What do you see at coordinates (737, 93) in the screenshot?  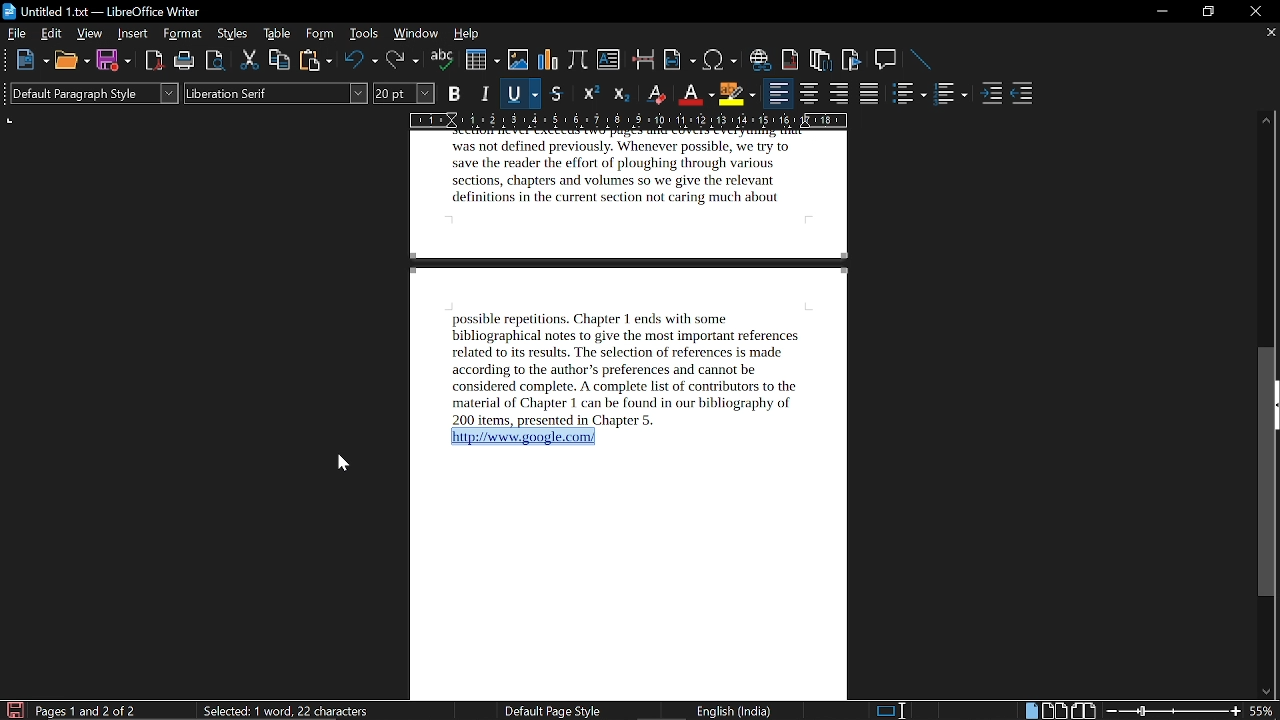 I see `highlight` at bounding box center [737, 93].